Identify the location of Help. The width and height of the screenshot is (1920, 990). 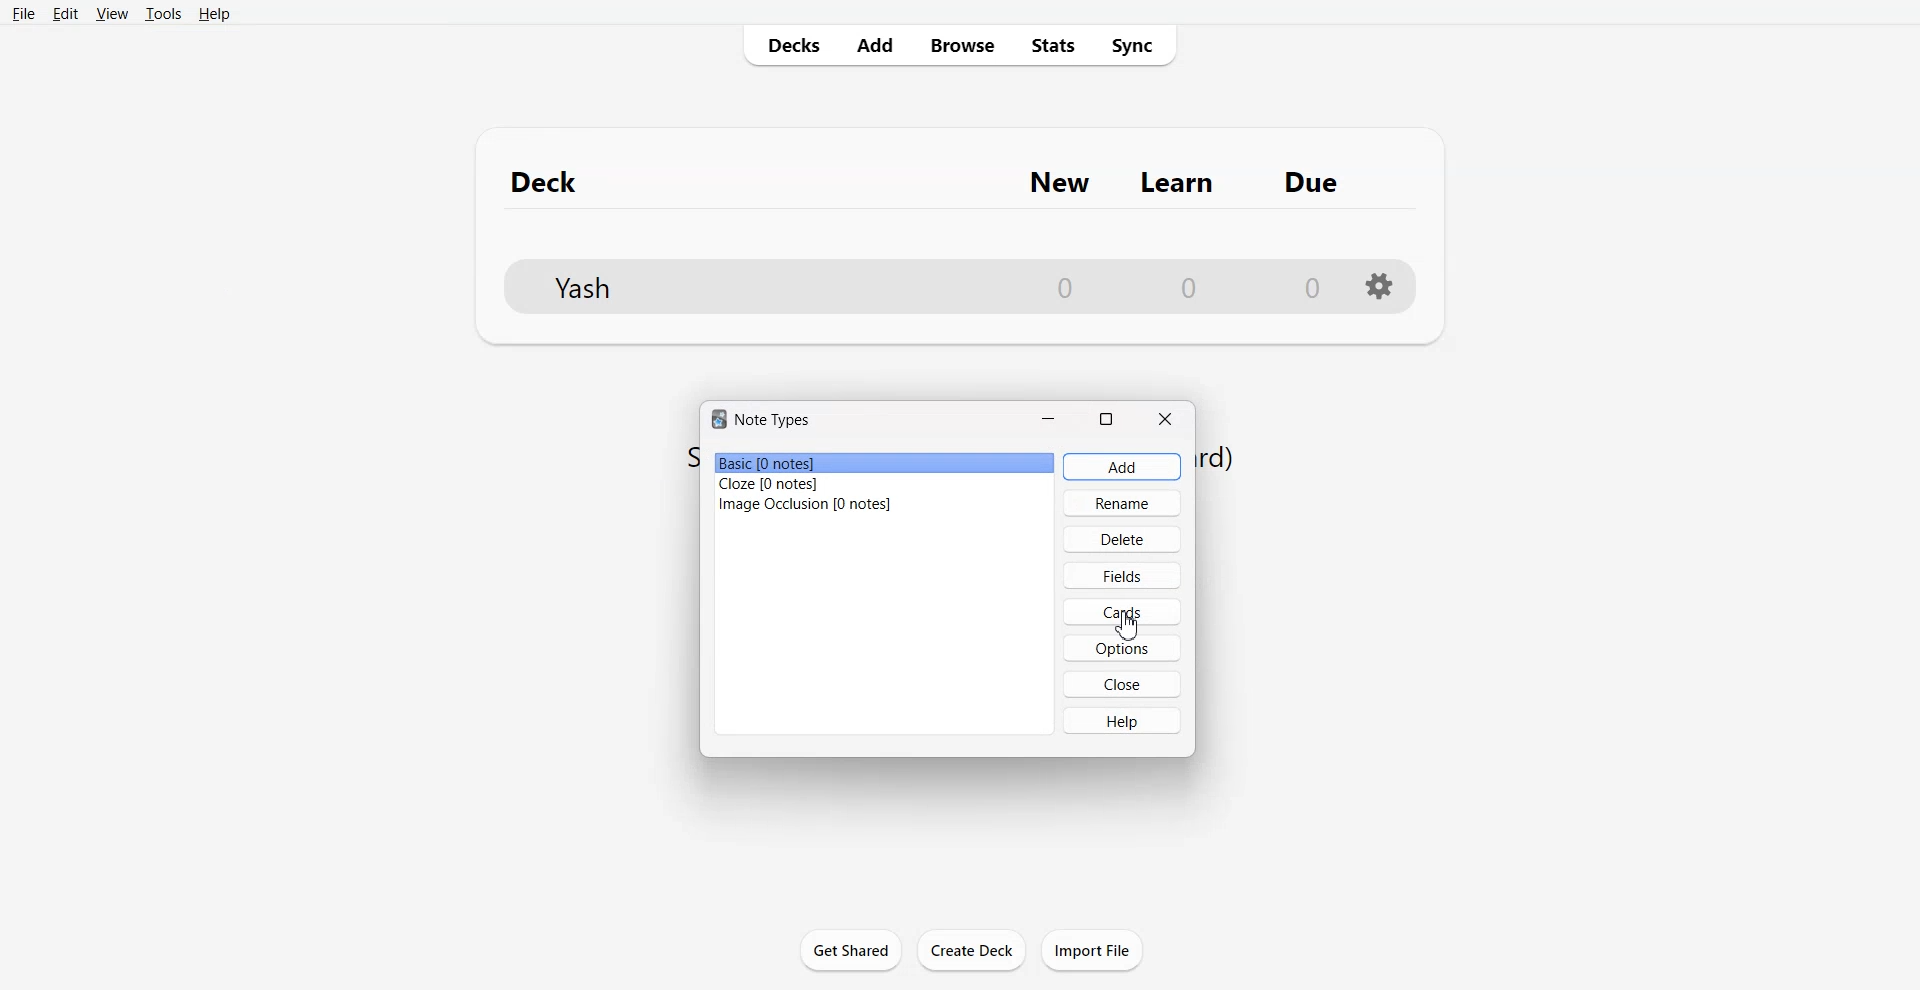
(1124, 719).